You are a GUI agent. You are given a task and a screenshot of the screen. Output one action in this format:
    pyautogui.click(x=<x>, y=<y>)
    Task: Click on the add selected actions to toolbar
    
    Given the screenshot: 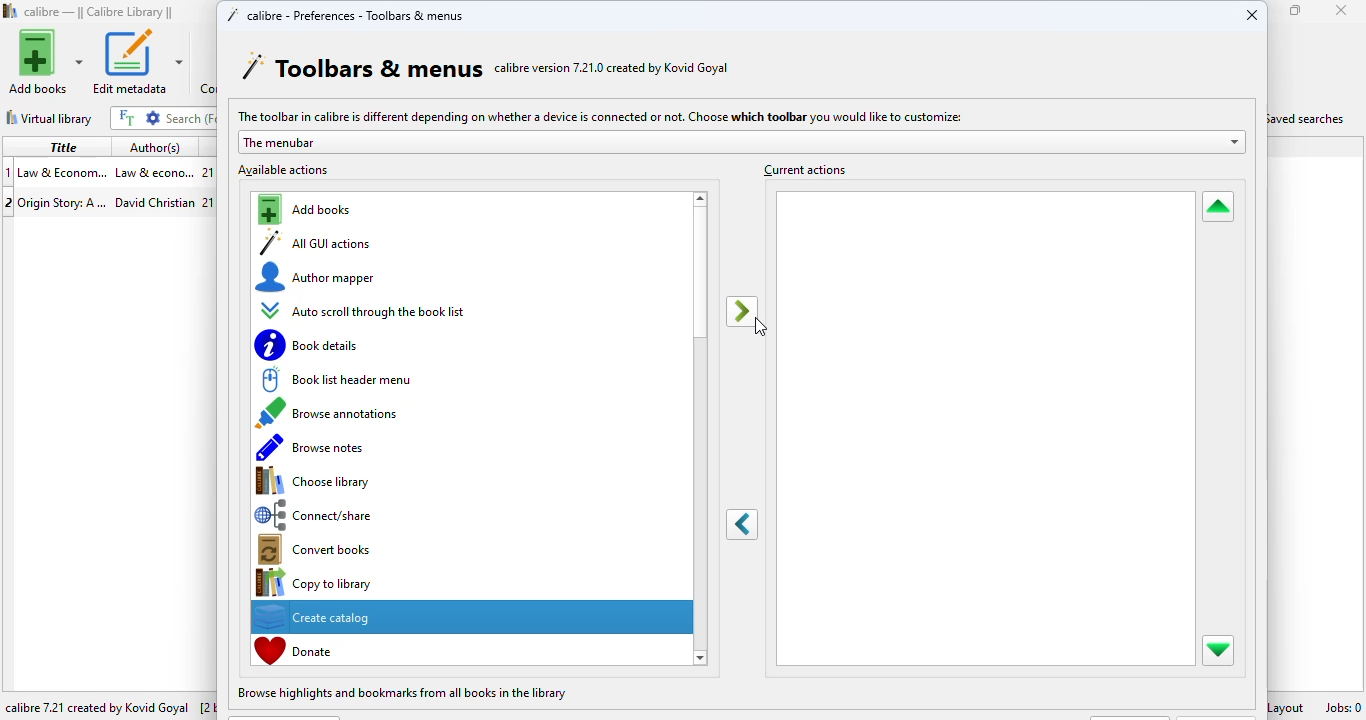 What is the action you would take?
    pyautogui.click(x=743, y=311)
    